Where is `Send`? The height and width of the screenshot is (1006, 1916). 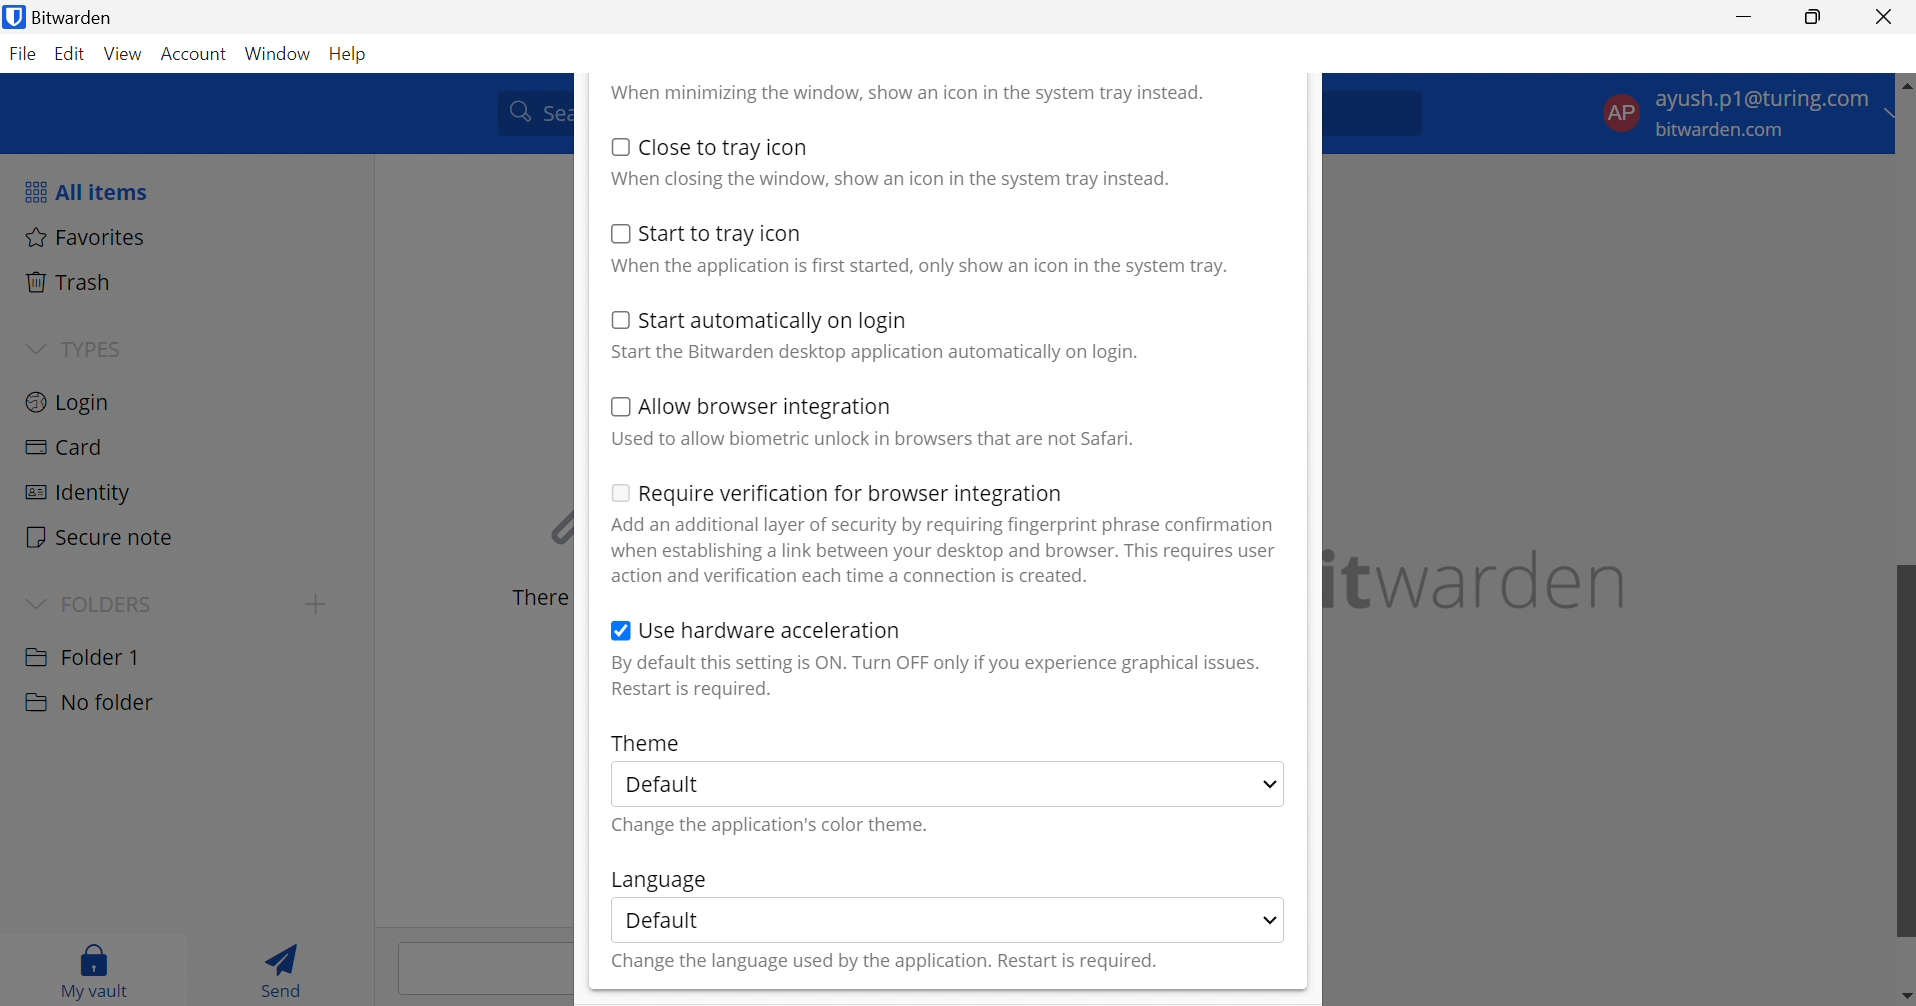 Send is located at coordinates (288, 968).